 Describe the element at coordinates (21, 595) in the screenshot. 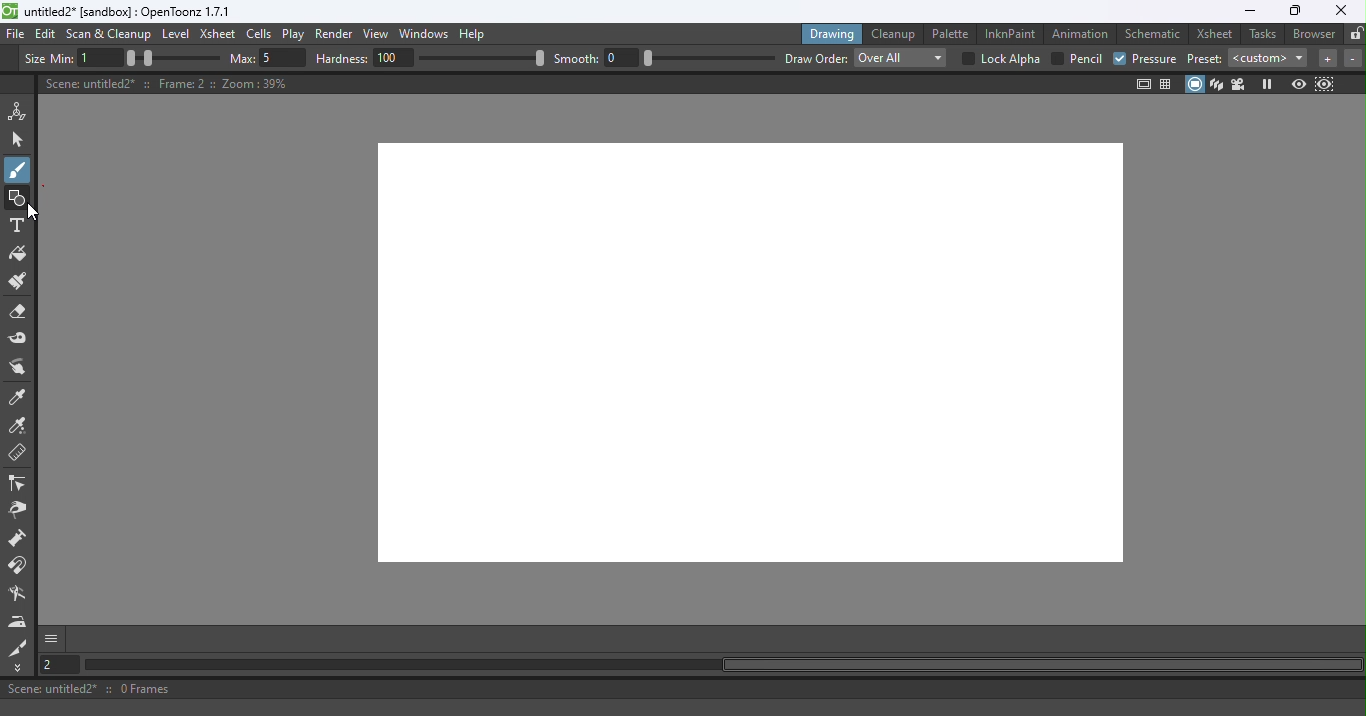

I see `Blender tool` at that location.